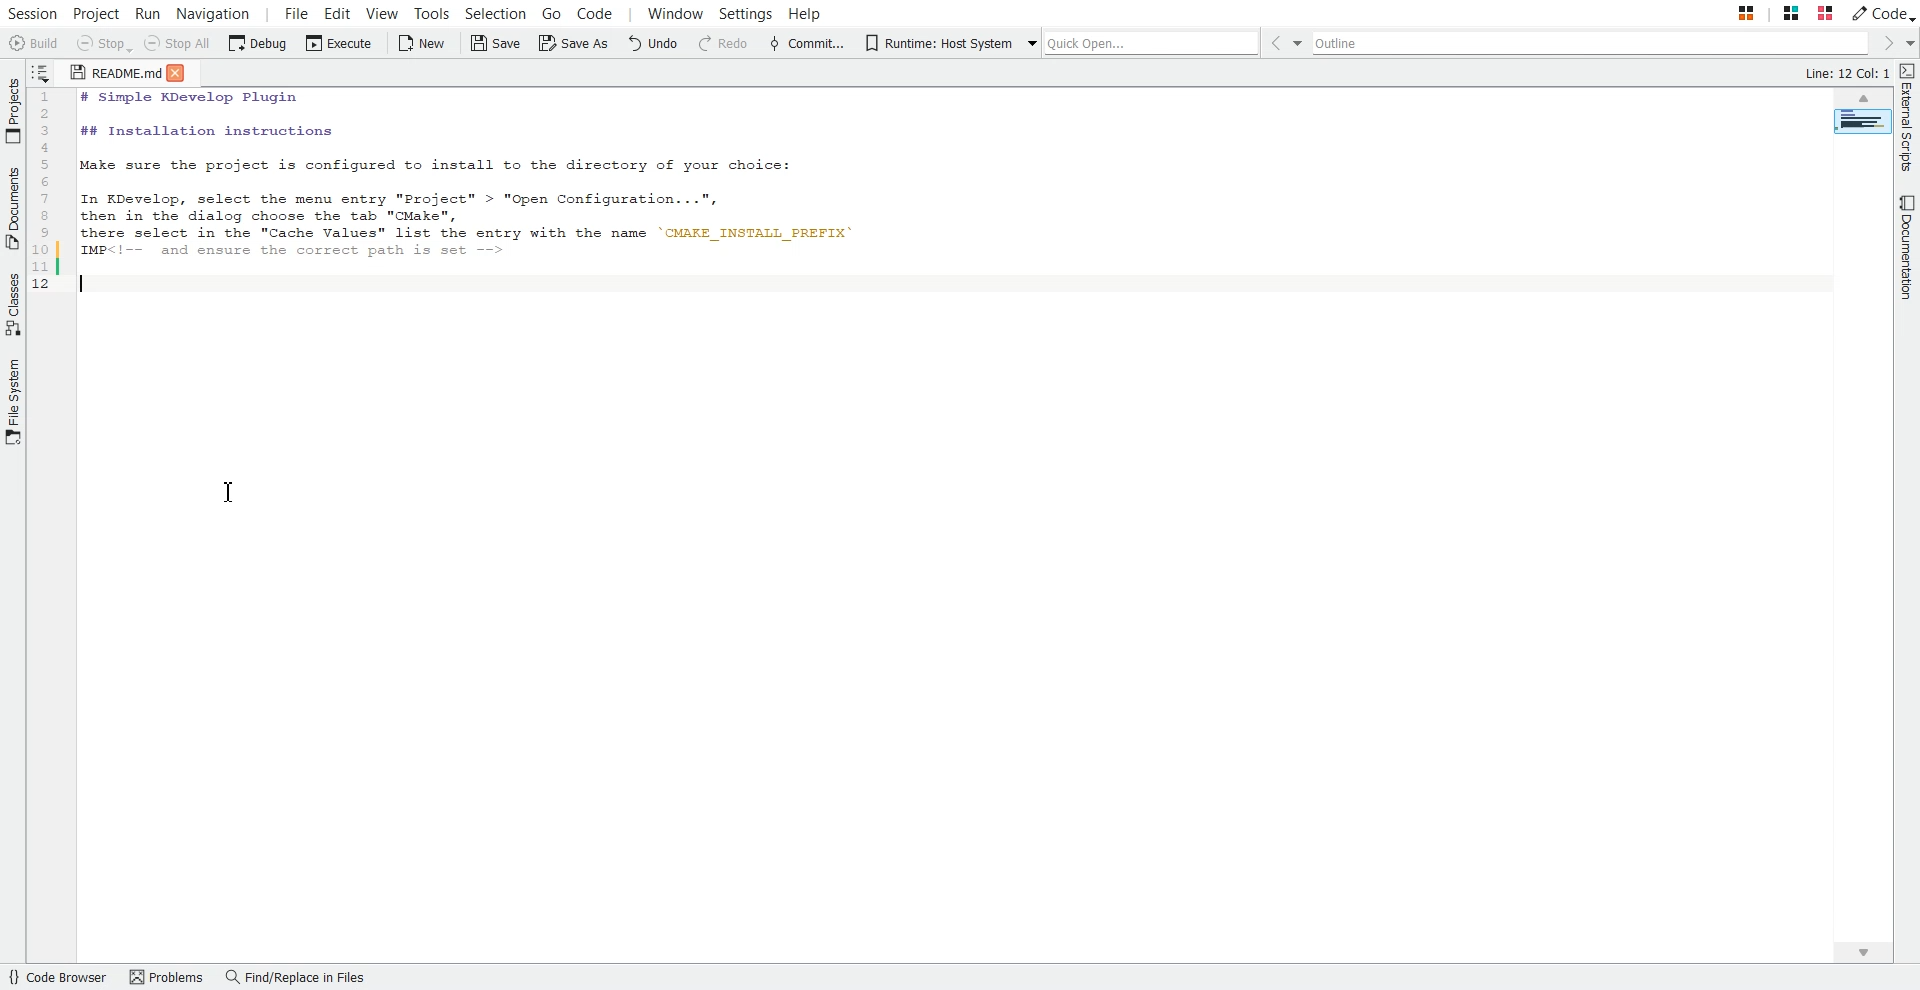 The width and height of the screenshot is (1920, 990). What do you see at coordinates (177, 44) in the screenshot?
I see `Stop all` at bounding box center [177, 44].